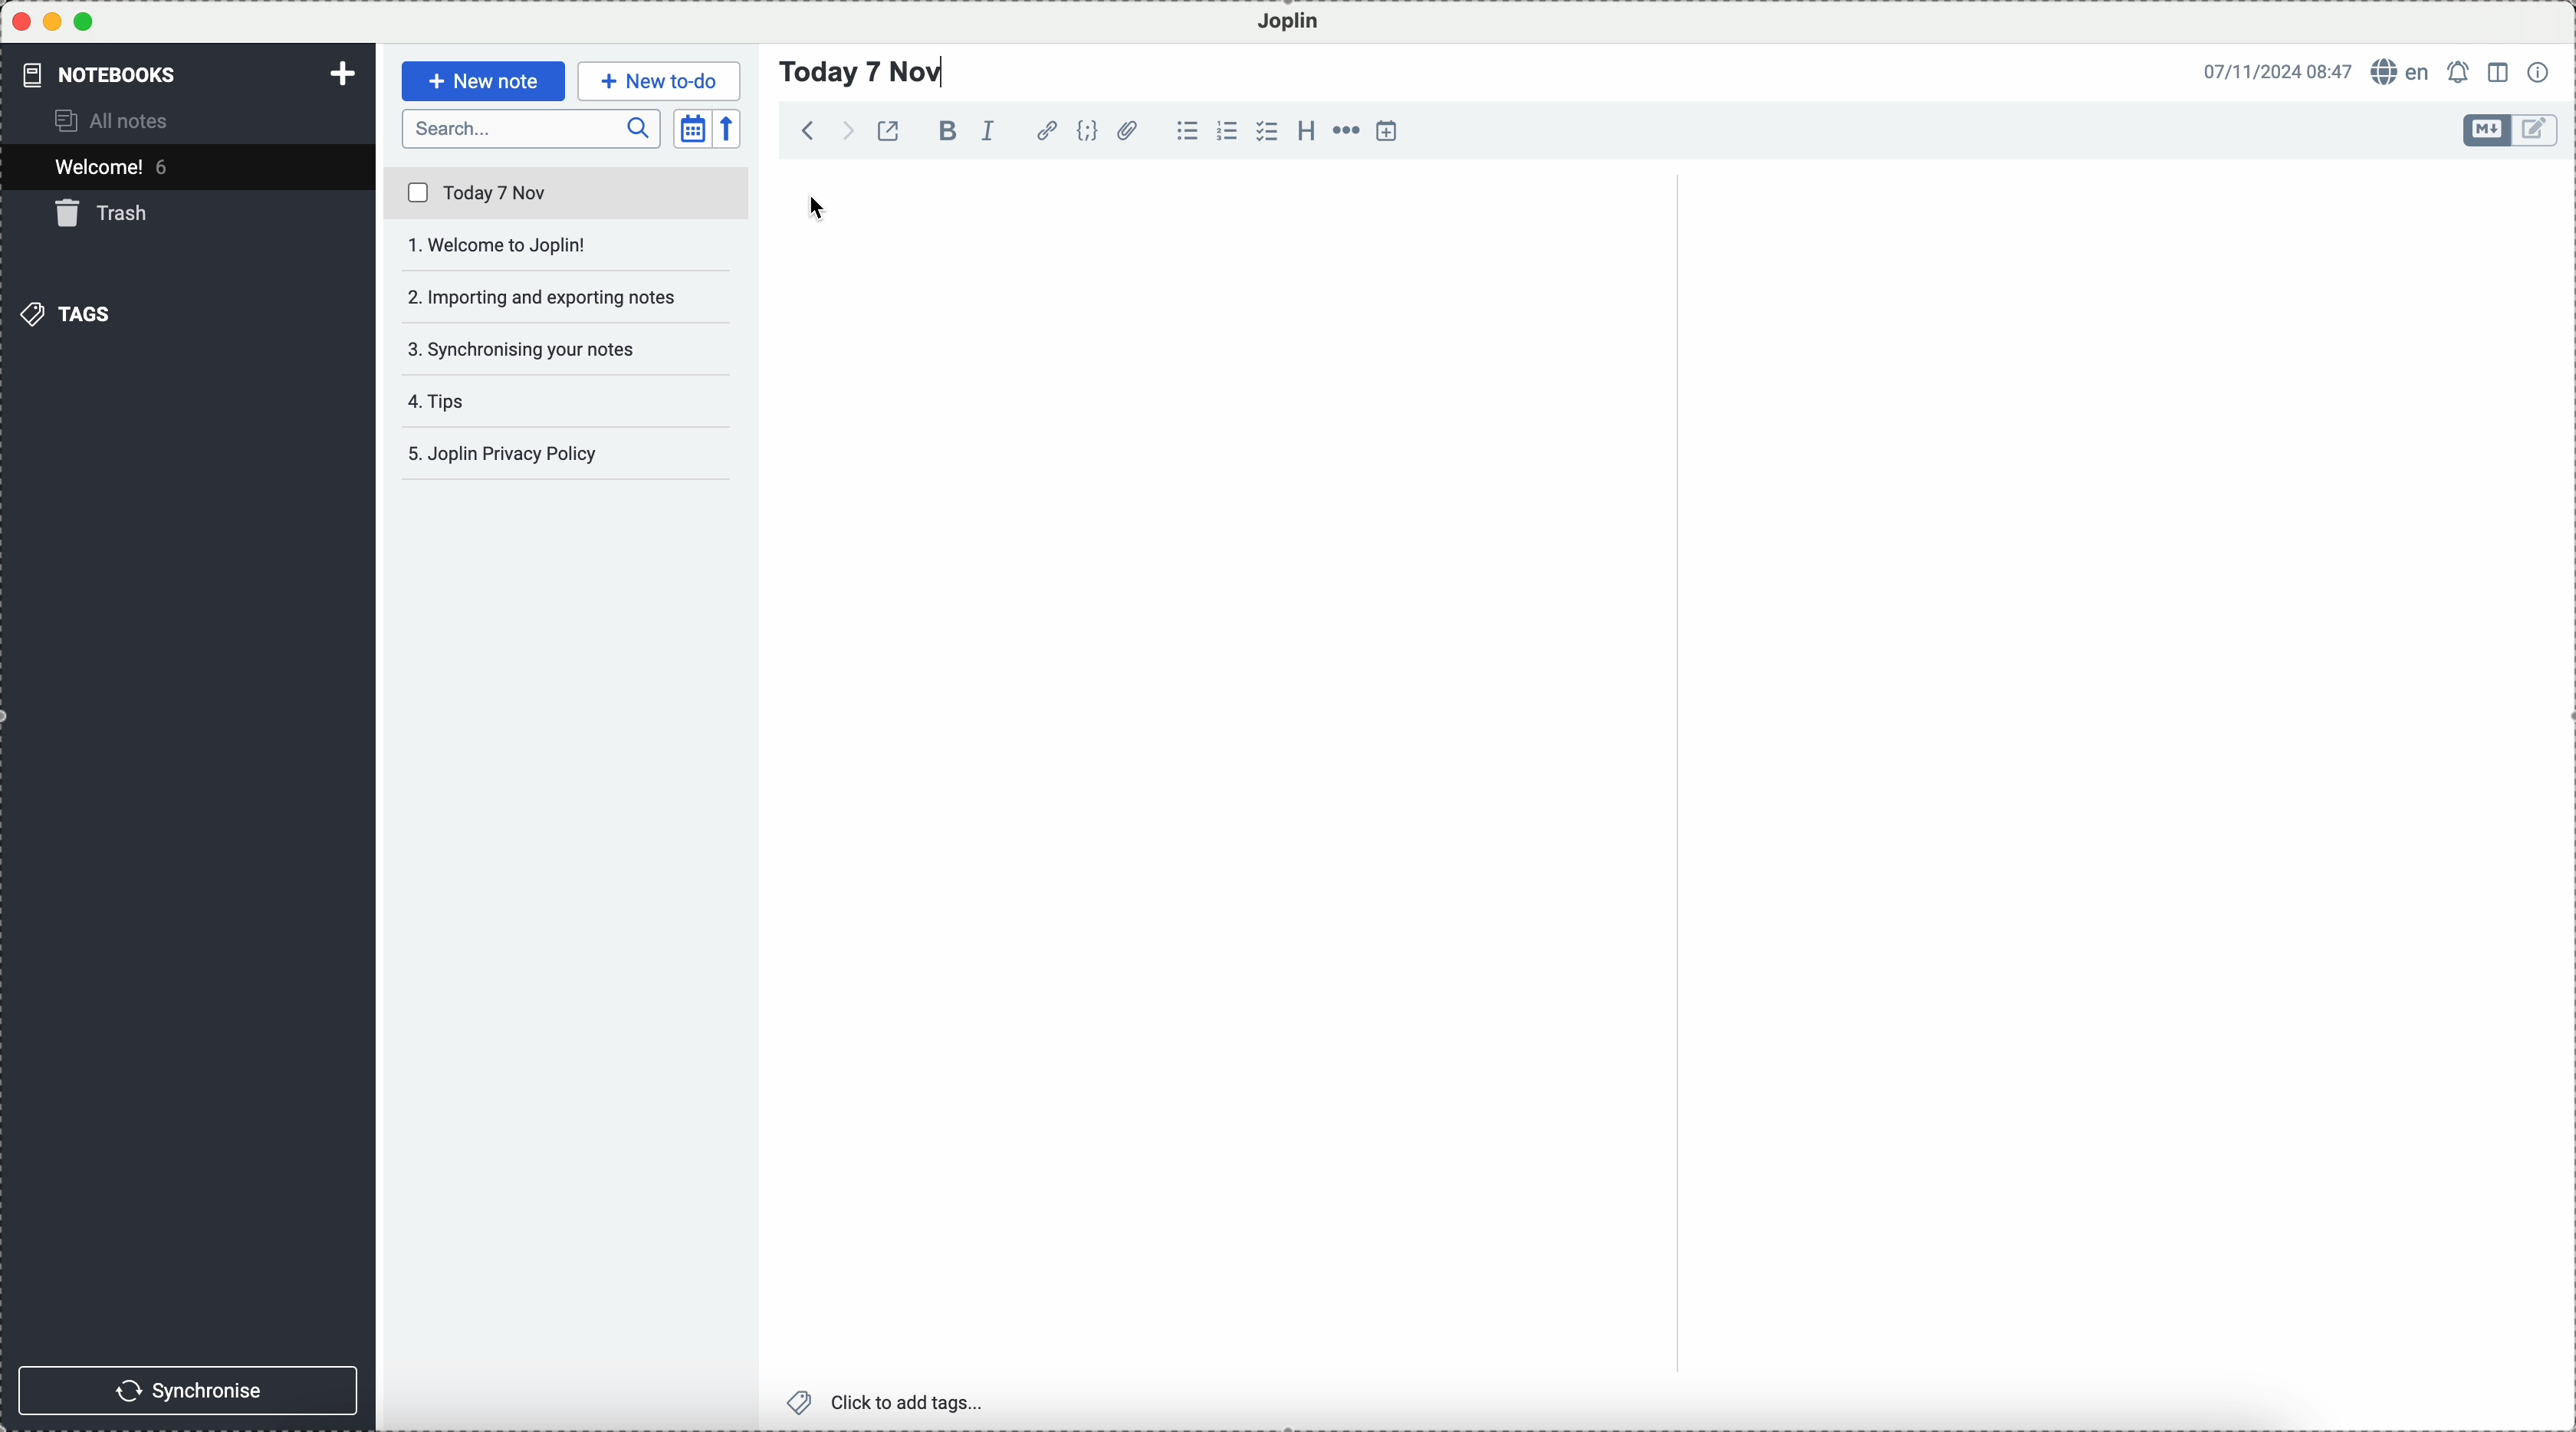  I want to click on note properties, so click(2540, 72).